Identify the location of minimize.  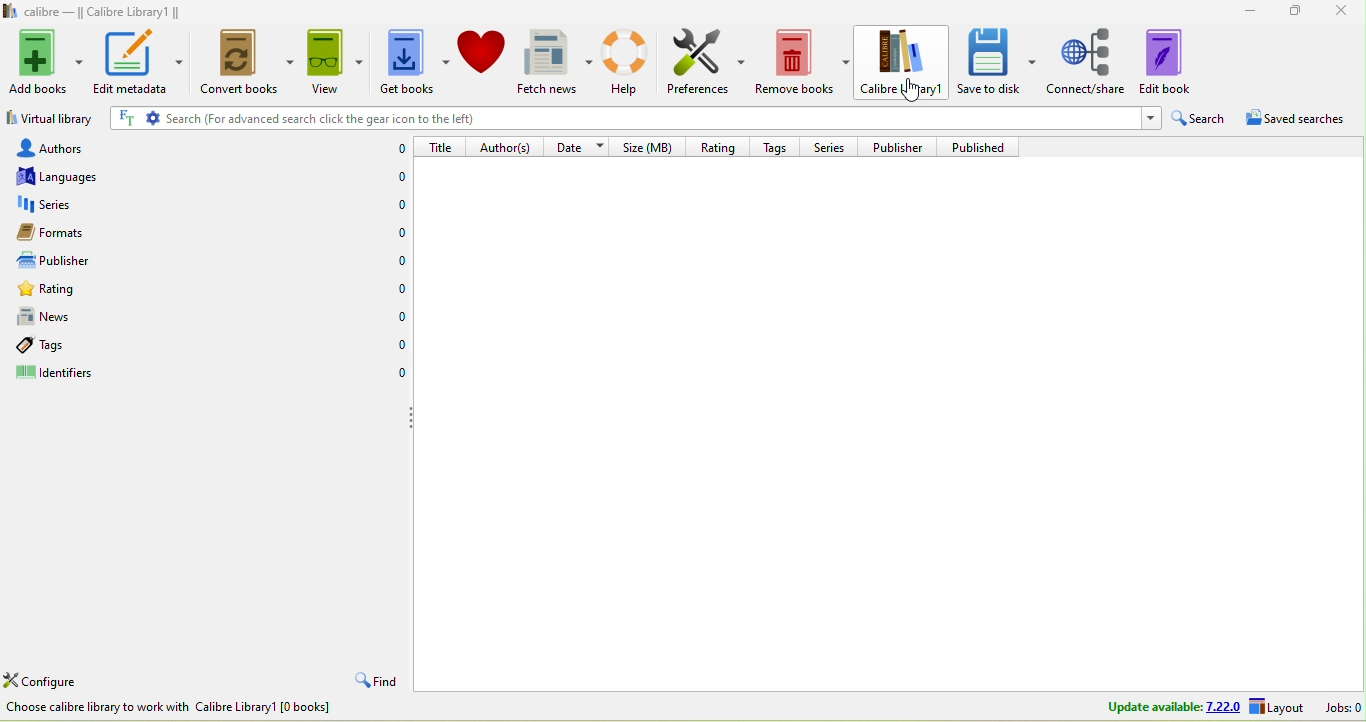
(1243, 9).